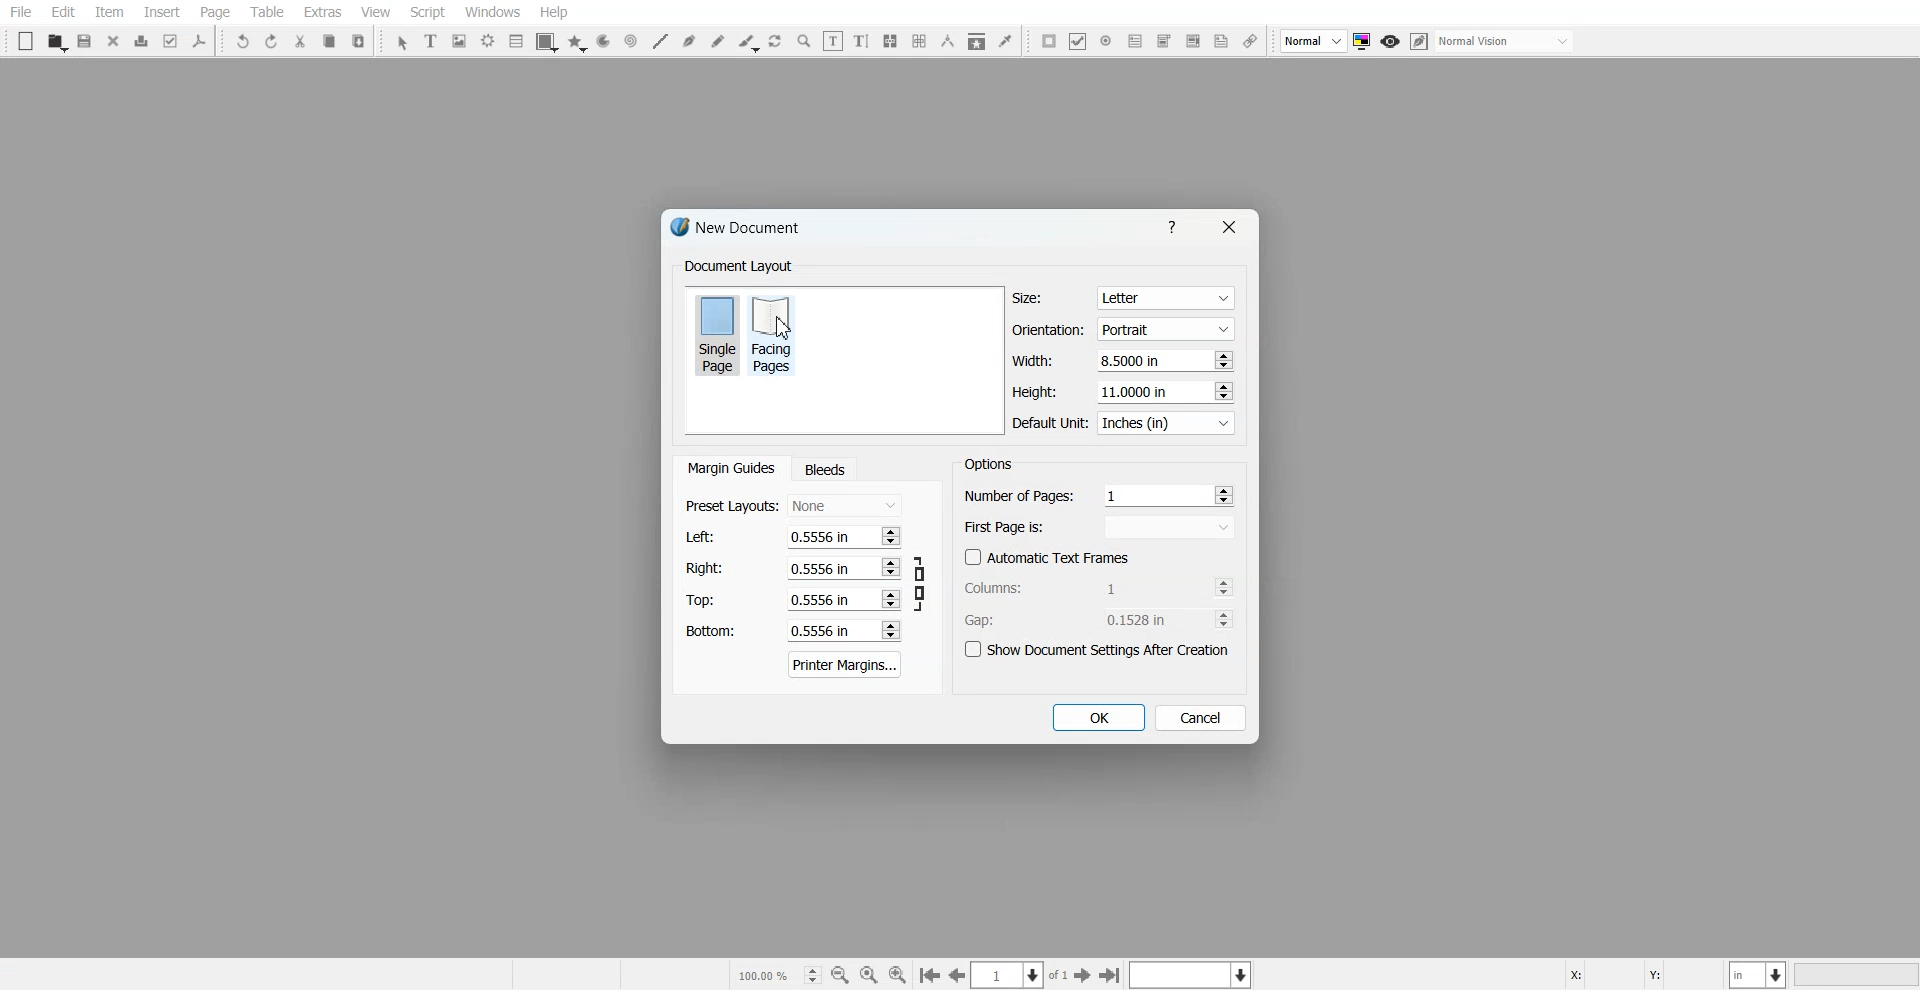 The width and height of the screenshot is (1920, 990). I want to click on Go to the first page, so click(929, 976).